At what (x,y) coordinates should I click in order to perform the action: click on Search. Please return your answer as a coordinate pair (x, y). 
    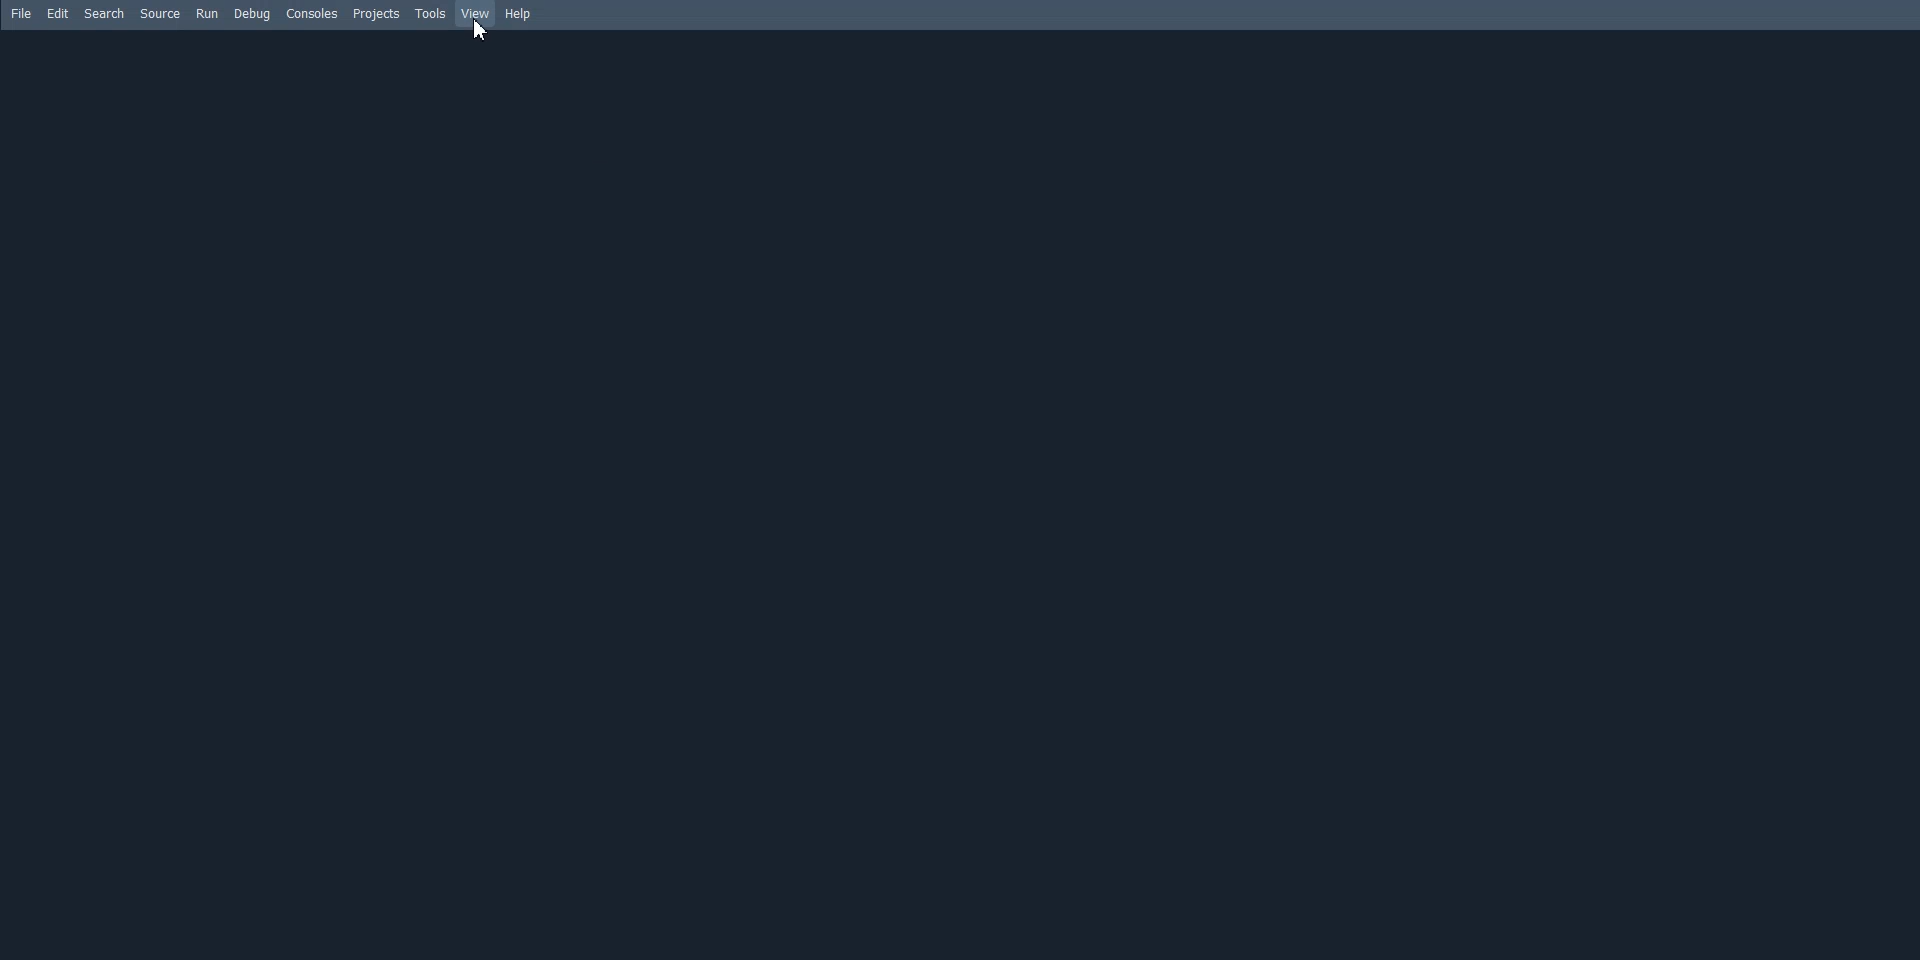
    Looking at the image, I should click on (105, 13).